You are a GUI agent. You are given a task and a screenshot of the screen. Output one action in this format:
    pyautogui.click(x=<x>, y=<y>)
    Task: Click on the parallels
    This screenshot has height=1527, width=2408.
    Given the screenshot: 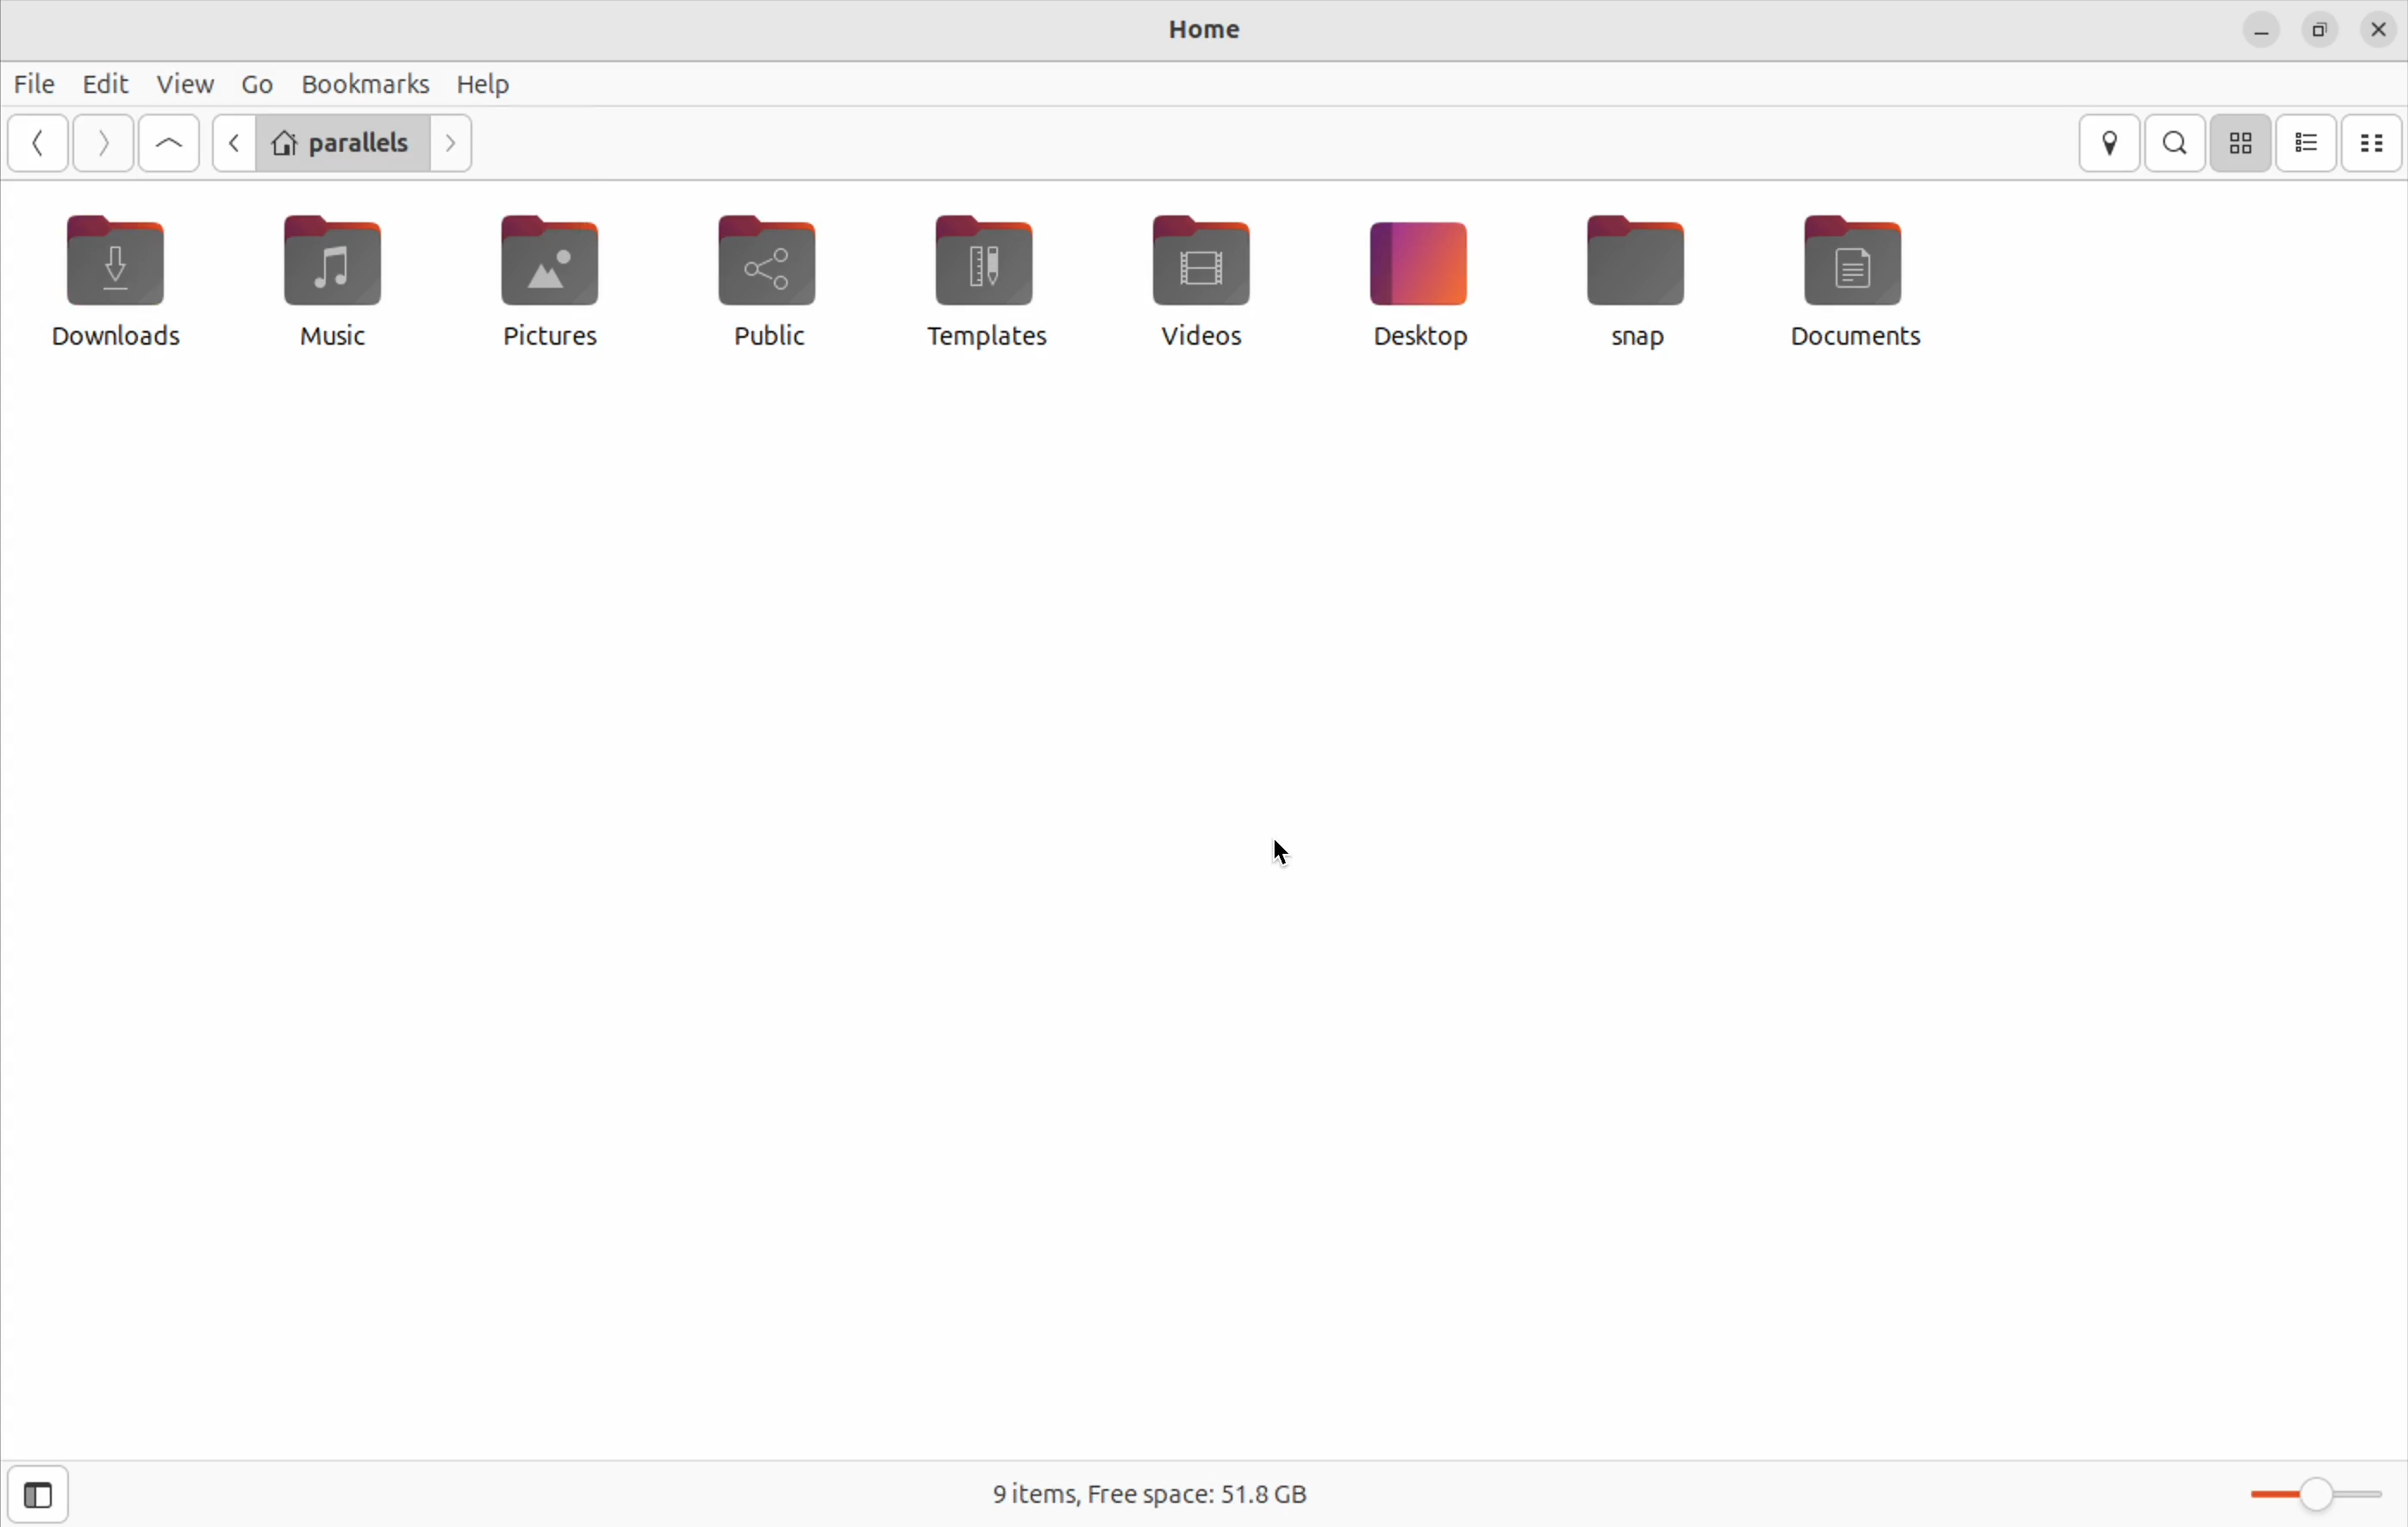 What is the action you would take?
    pyautogui.click(x=344, y=144)
    